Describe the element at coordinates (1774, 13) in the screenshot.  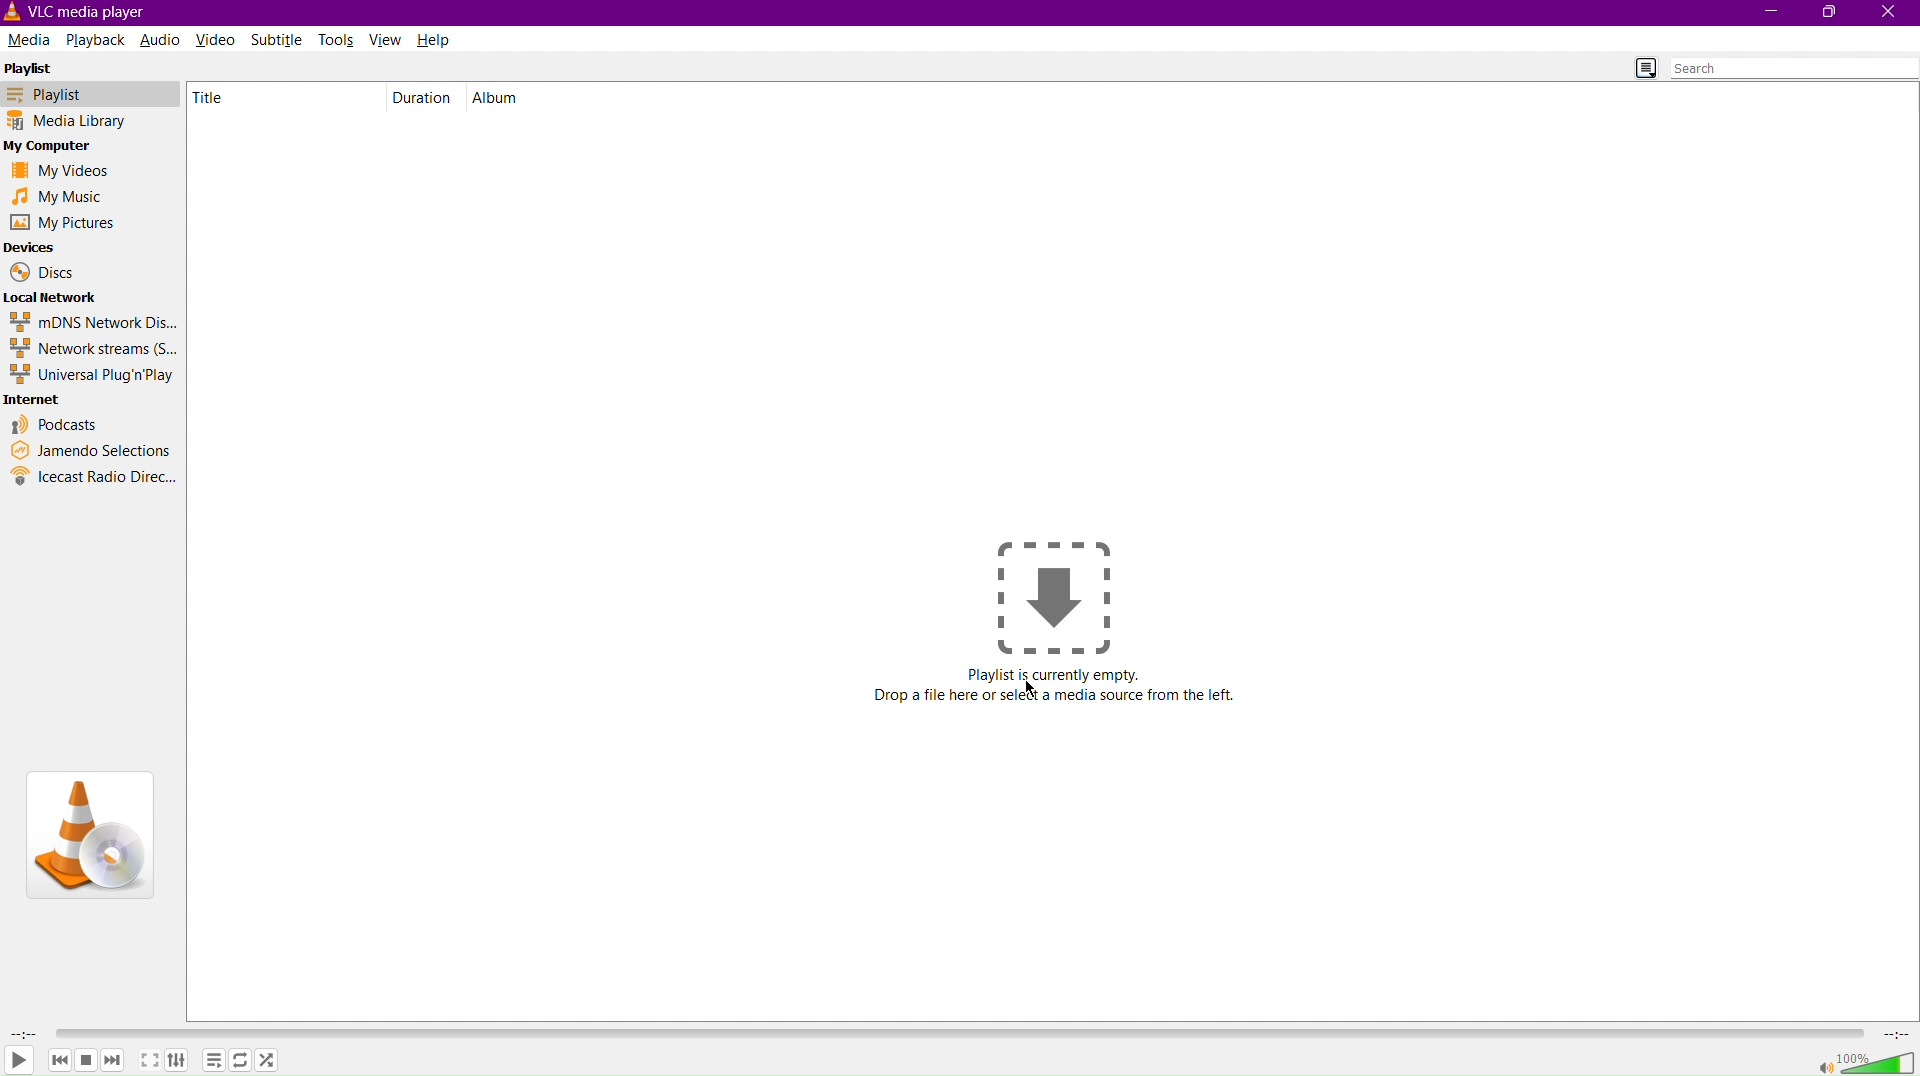
I see `Minimize` at that location.